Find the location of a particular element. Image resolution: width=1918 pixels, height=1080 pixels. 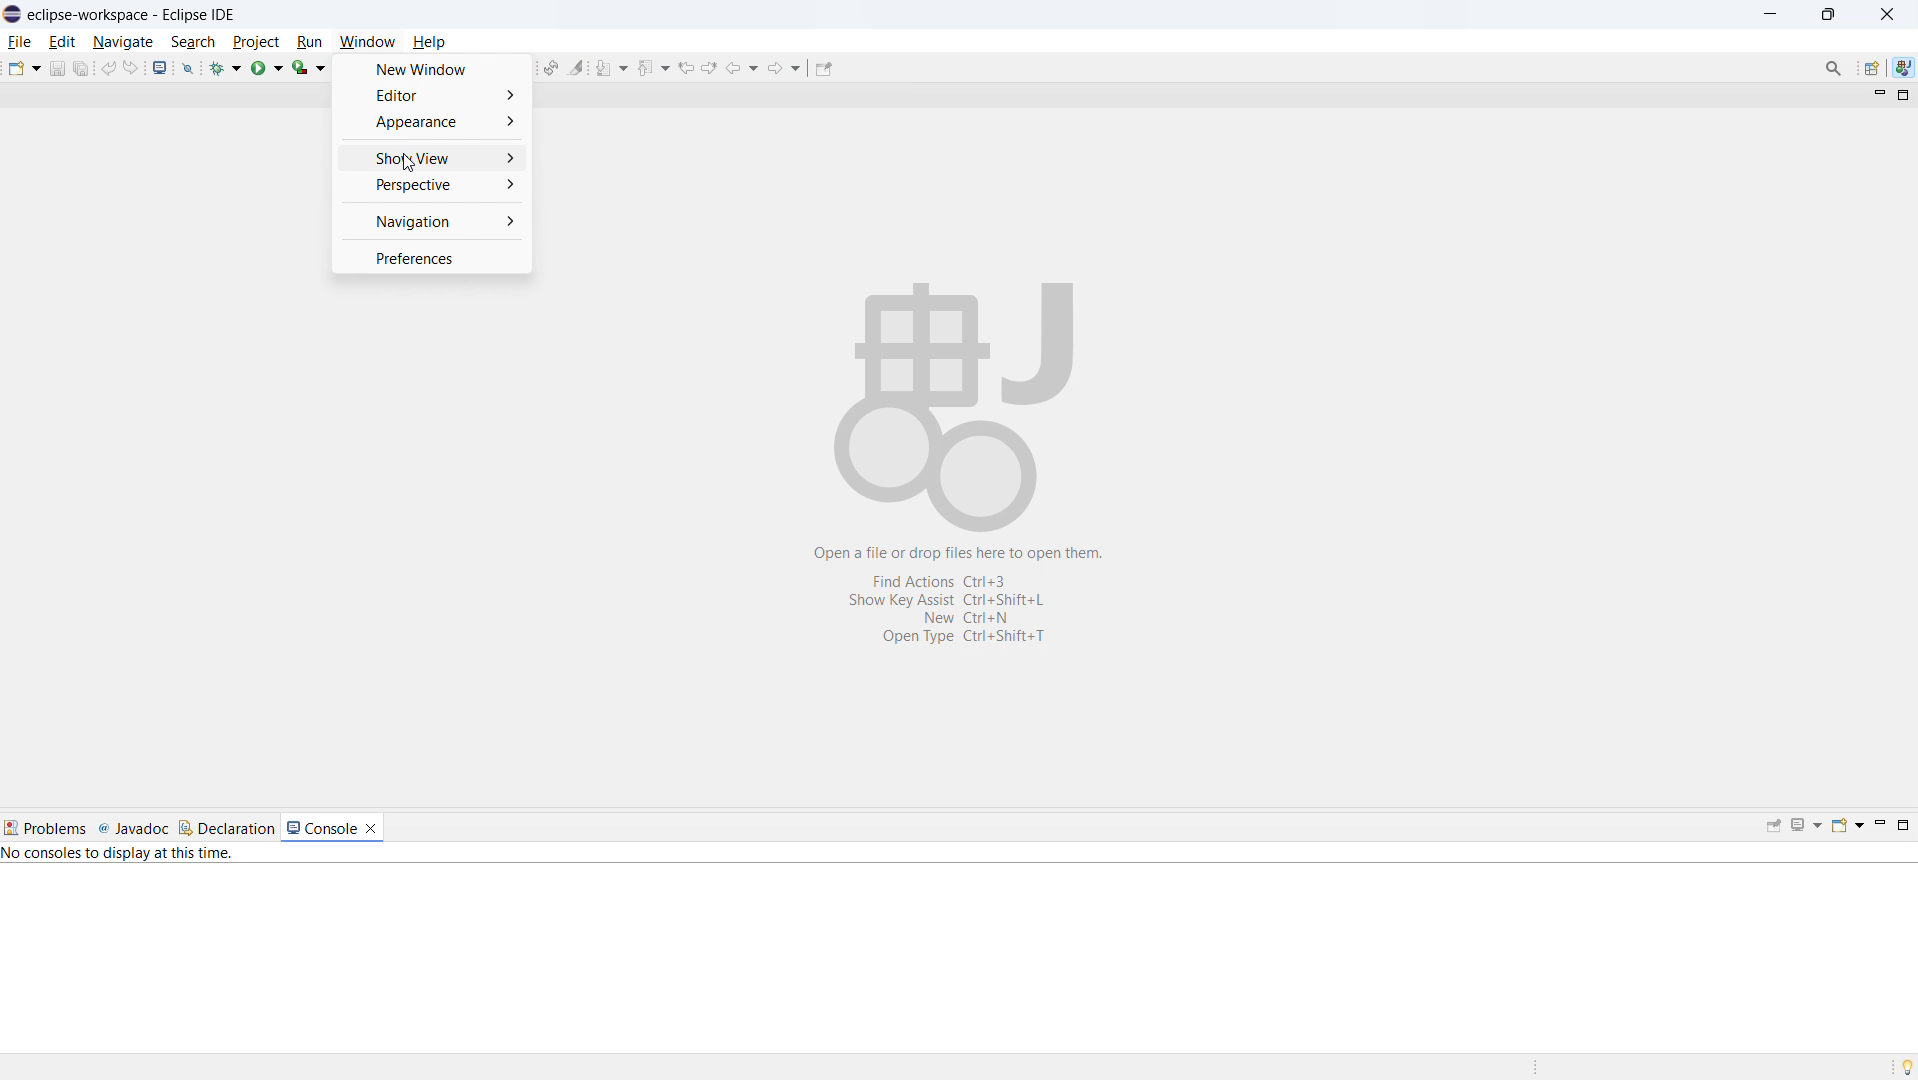

Search is located at coordinates (1833, 68).